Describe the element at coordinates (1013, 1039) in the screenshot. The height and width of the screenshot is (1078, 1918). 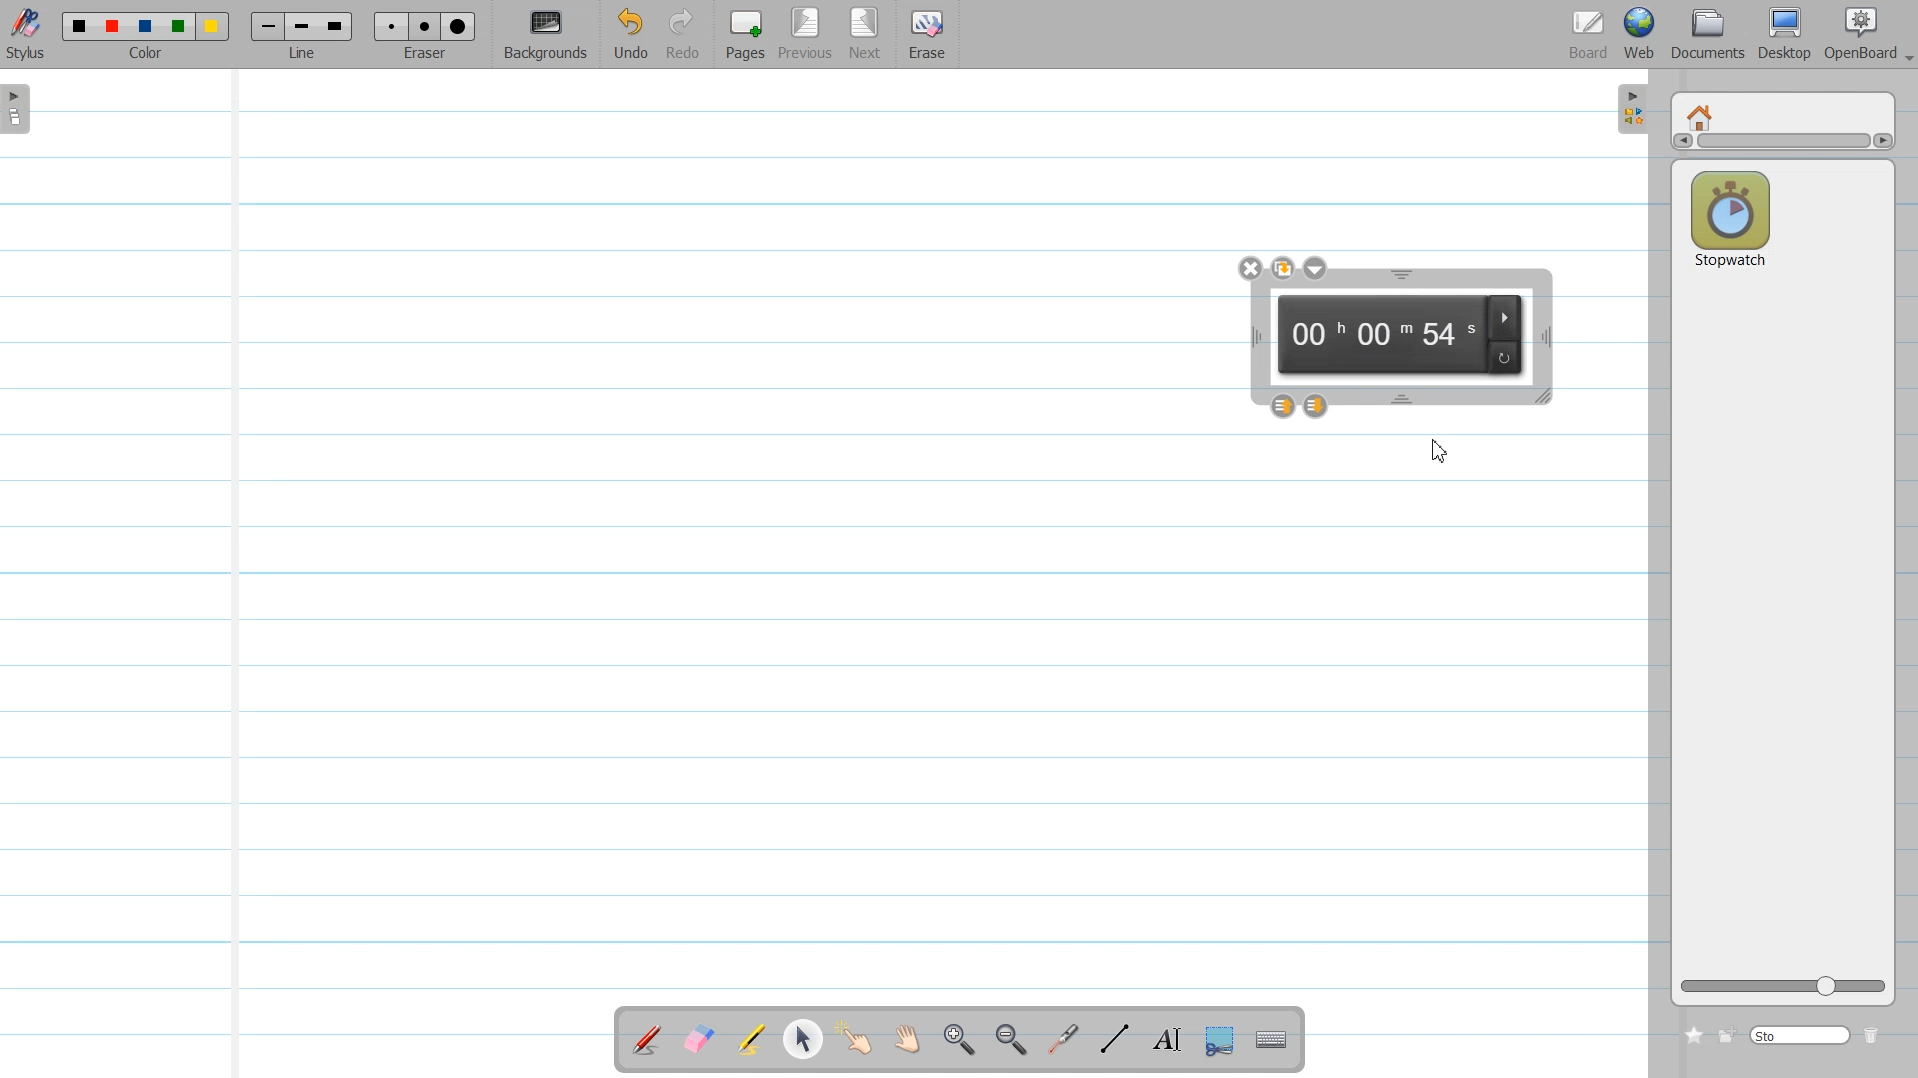
I see `Zoom ////out` at that location.